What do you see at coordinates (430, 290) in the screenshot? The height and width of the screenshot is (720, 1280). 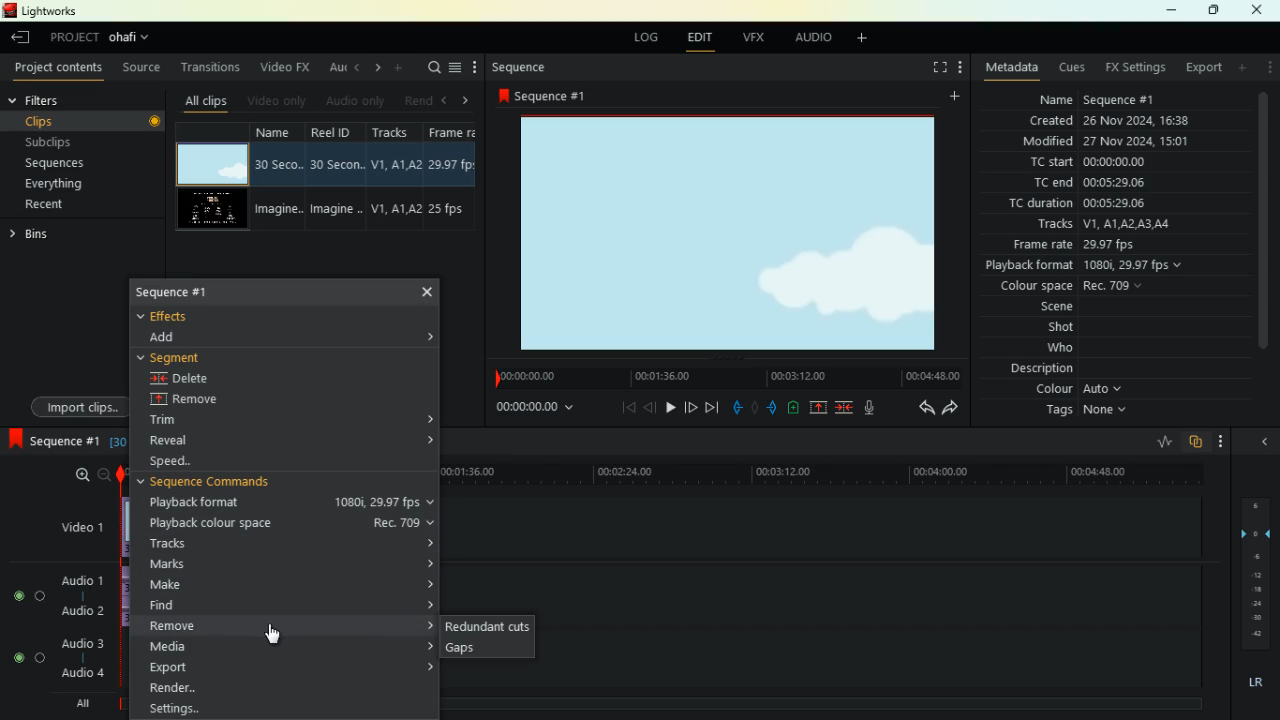 I see `Cross` at bounding box center [430, 290].